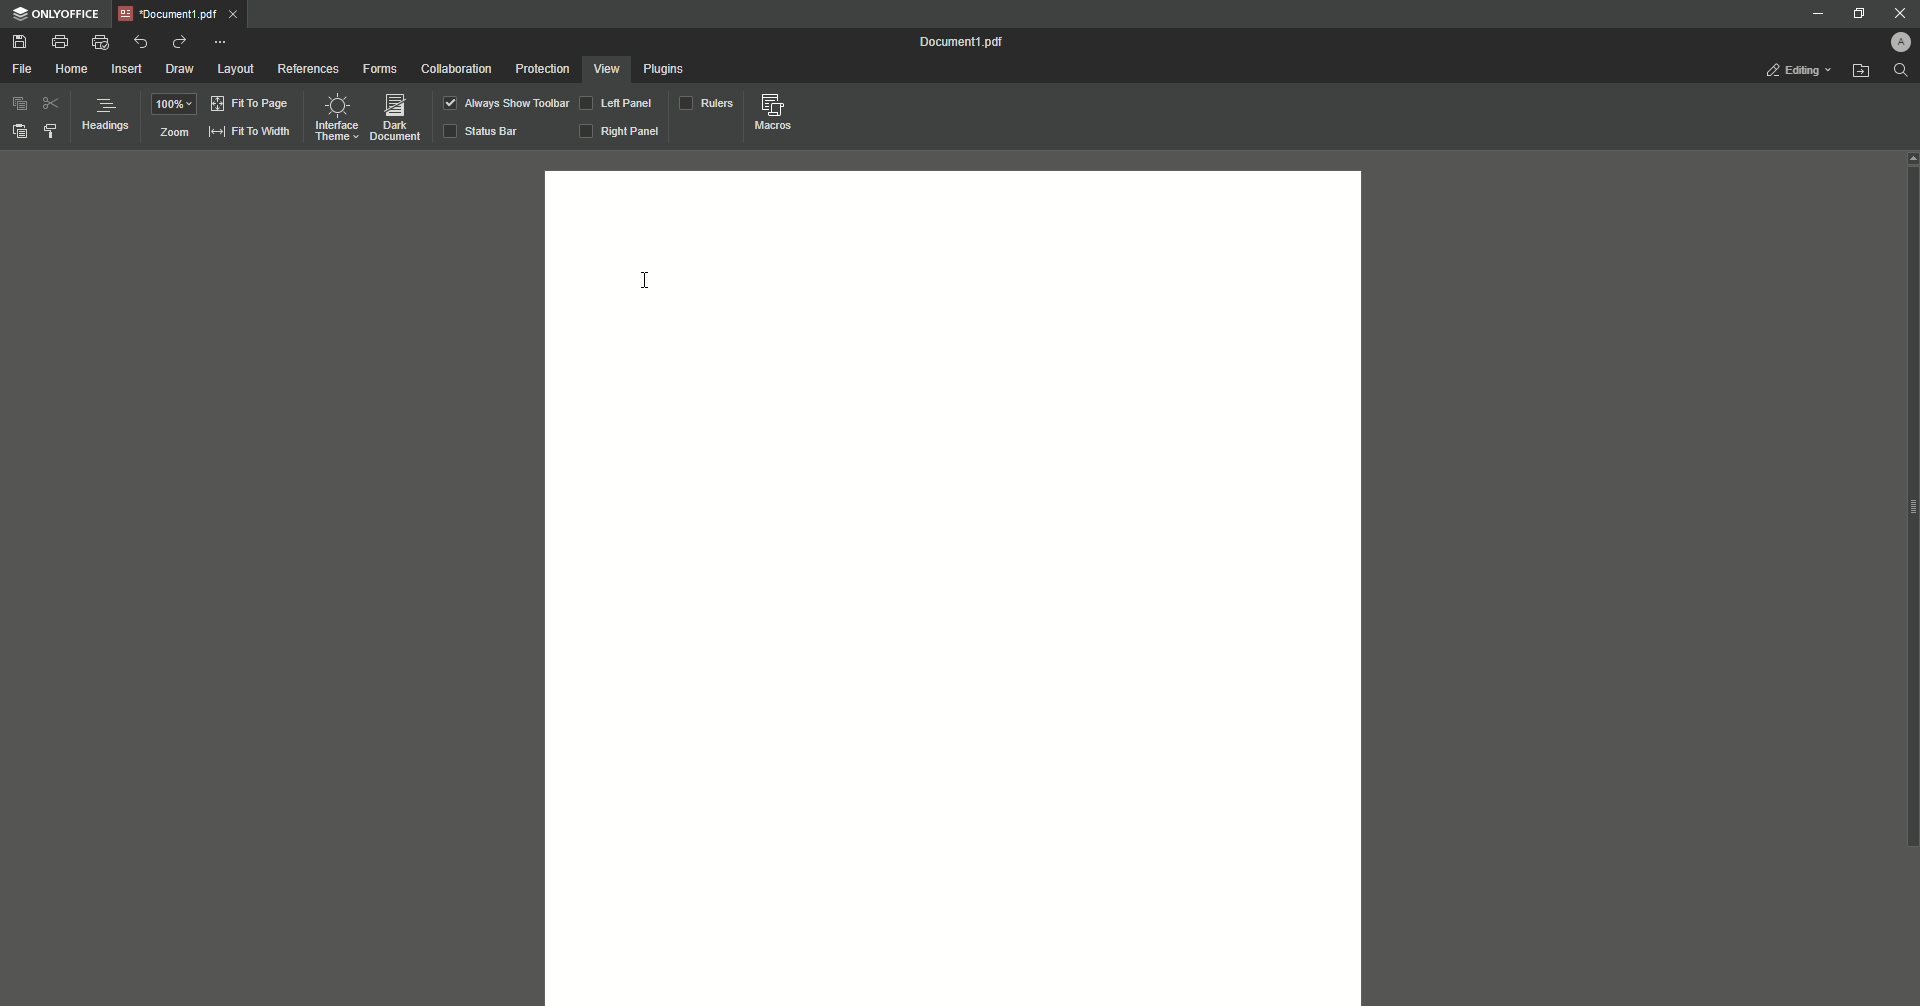  What do you see at coordinates (607, 70) in the screenshot?
I see `View` at bounding box center [607, 70].